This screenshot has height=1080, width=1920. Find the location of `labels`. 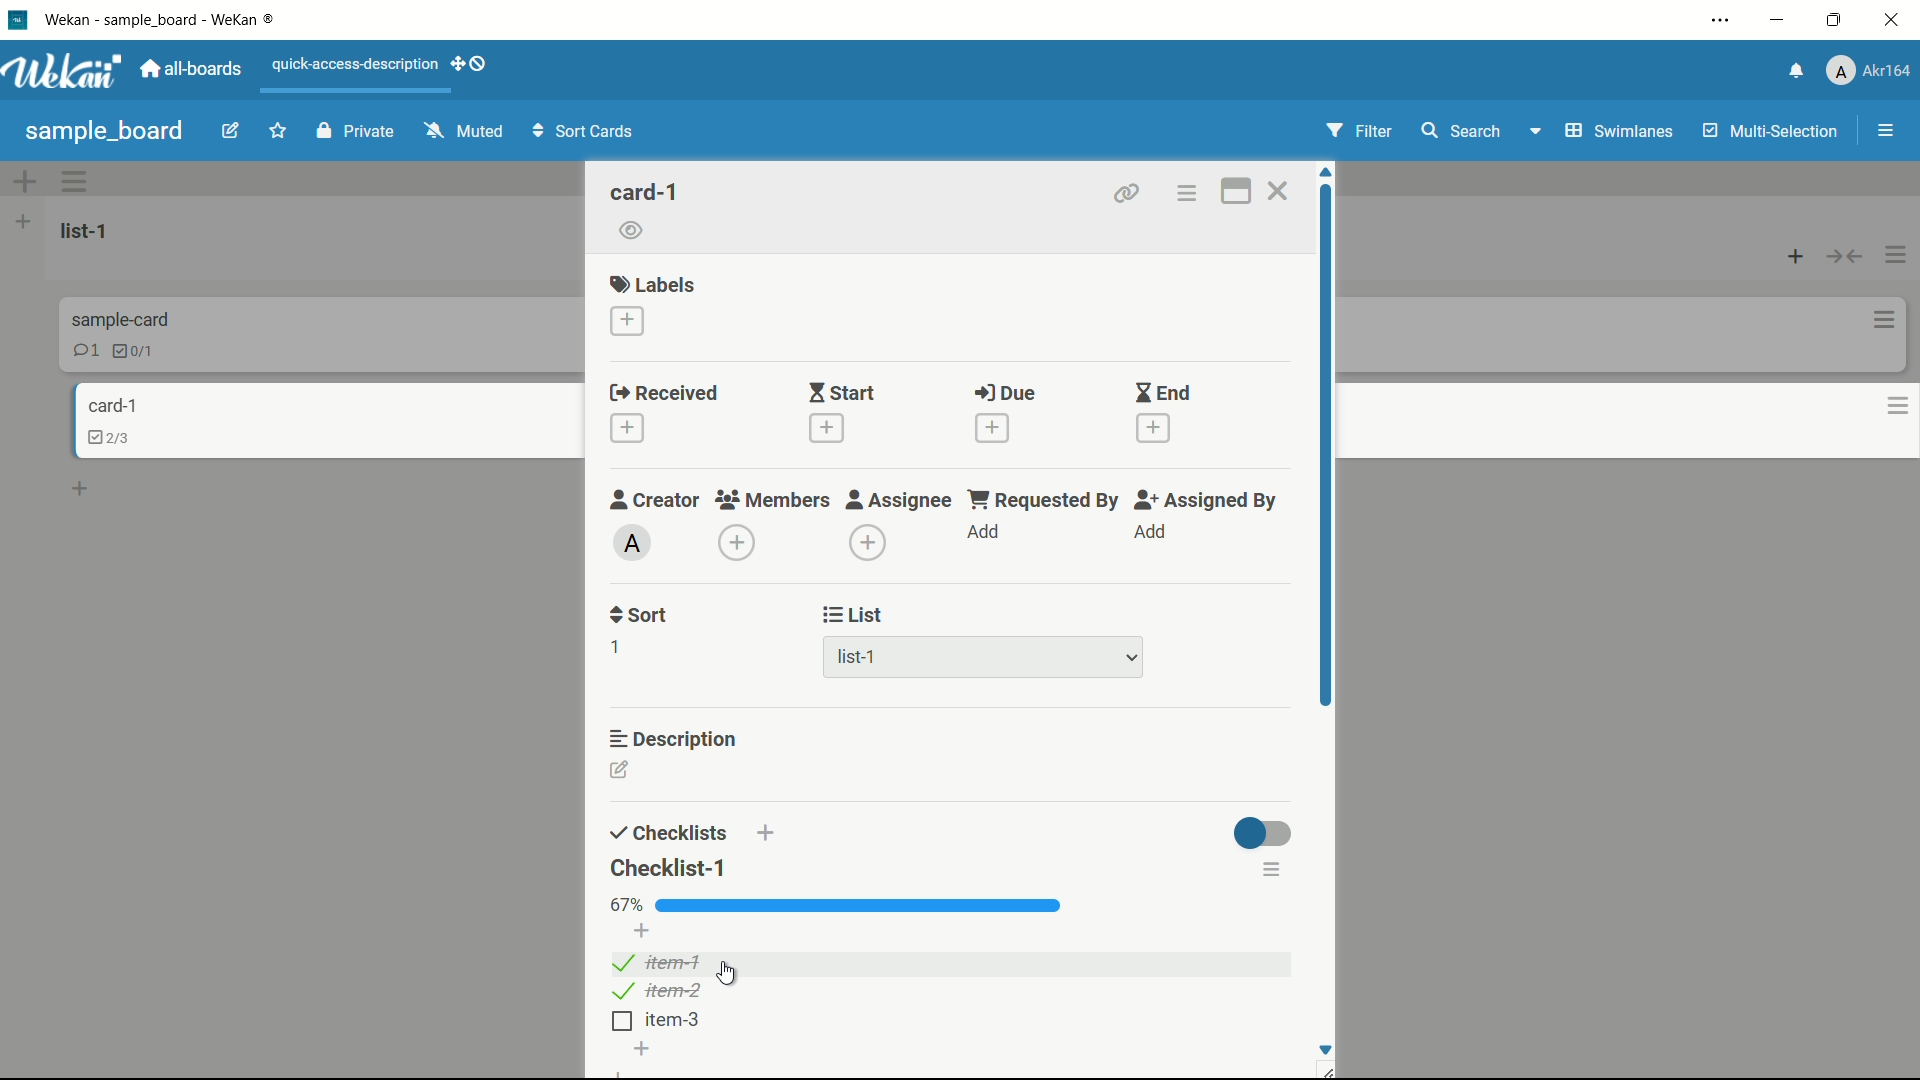

labels is located at coordinates (652, 284).